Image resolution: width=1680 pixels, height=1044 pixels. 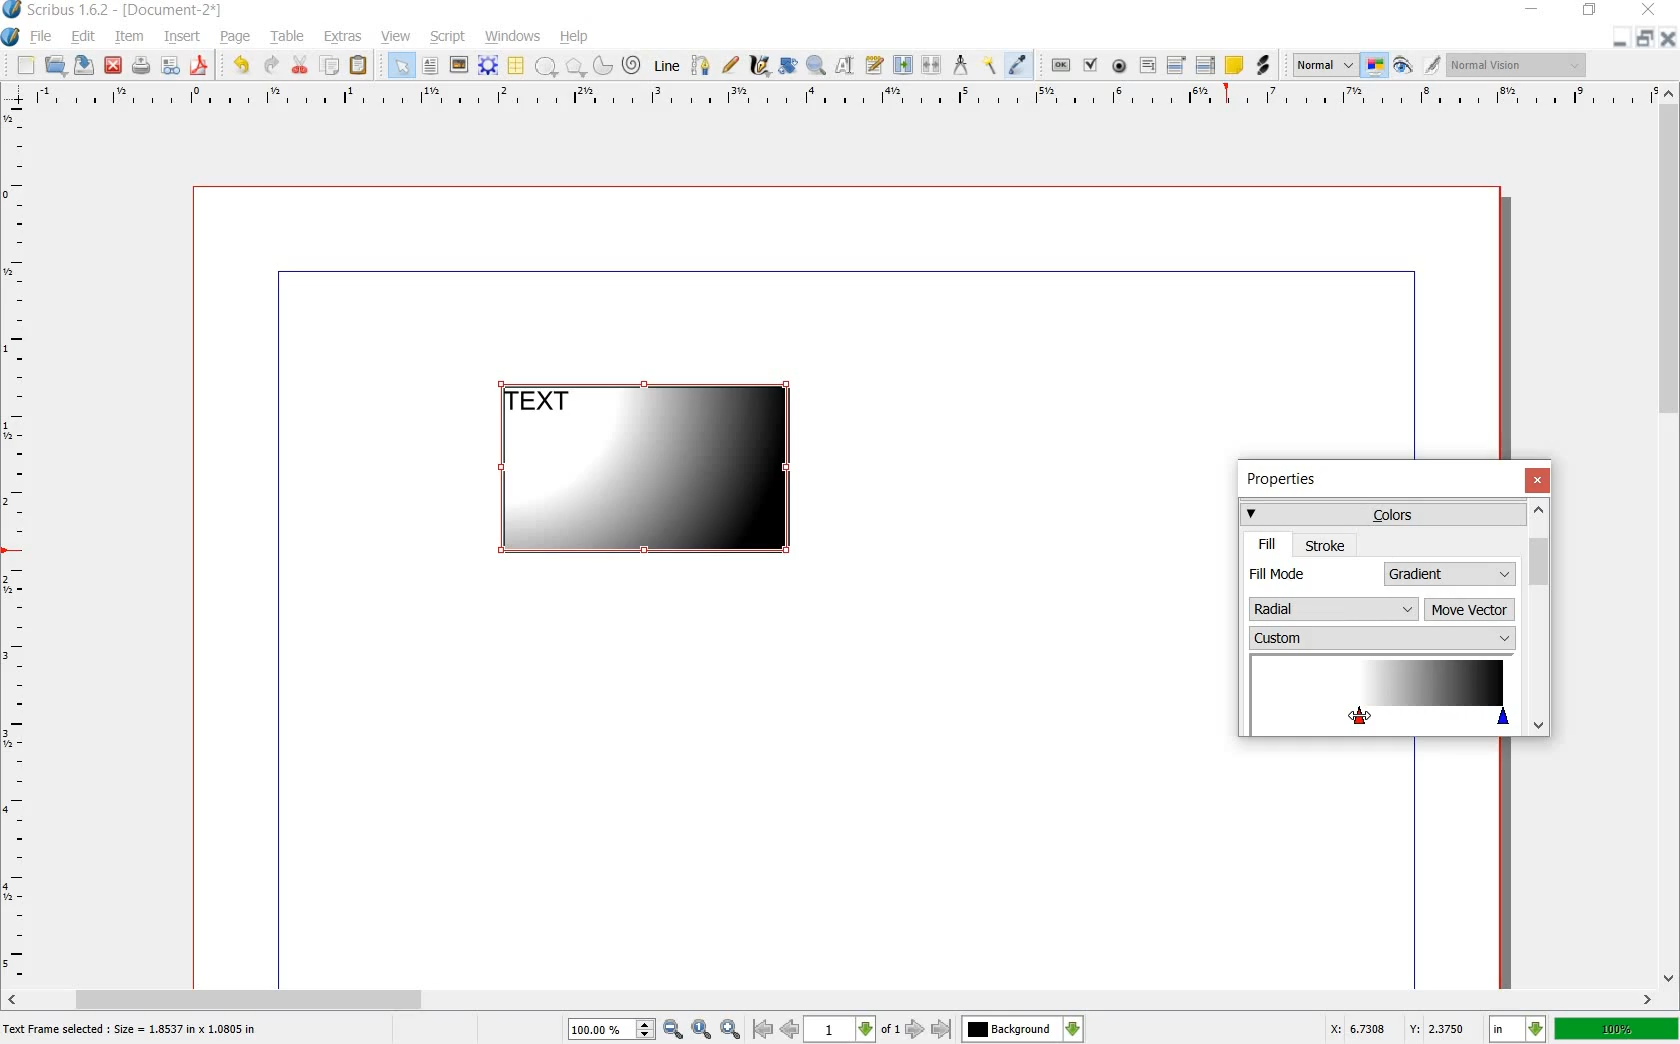 What do you see at coordinates (1019, 66) in the screenshot?
I see `eye dropper` at bounding box center [1019, 66].